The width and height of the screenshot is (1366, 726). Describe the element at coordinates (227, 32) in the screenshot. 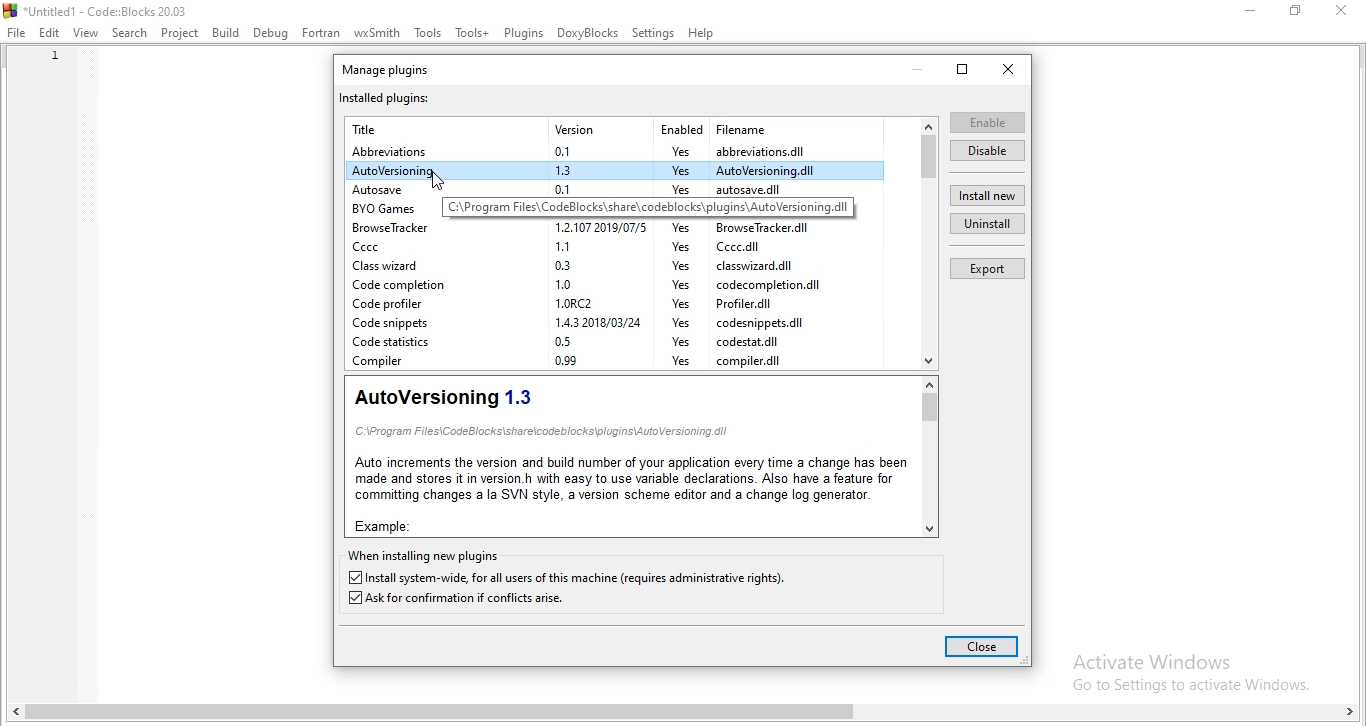

I see `Bulid` at that location.